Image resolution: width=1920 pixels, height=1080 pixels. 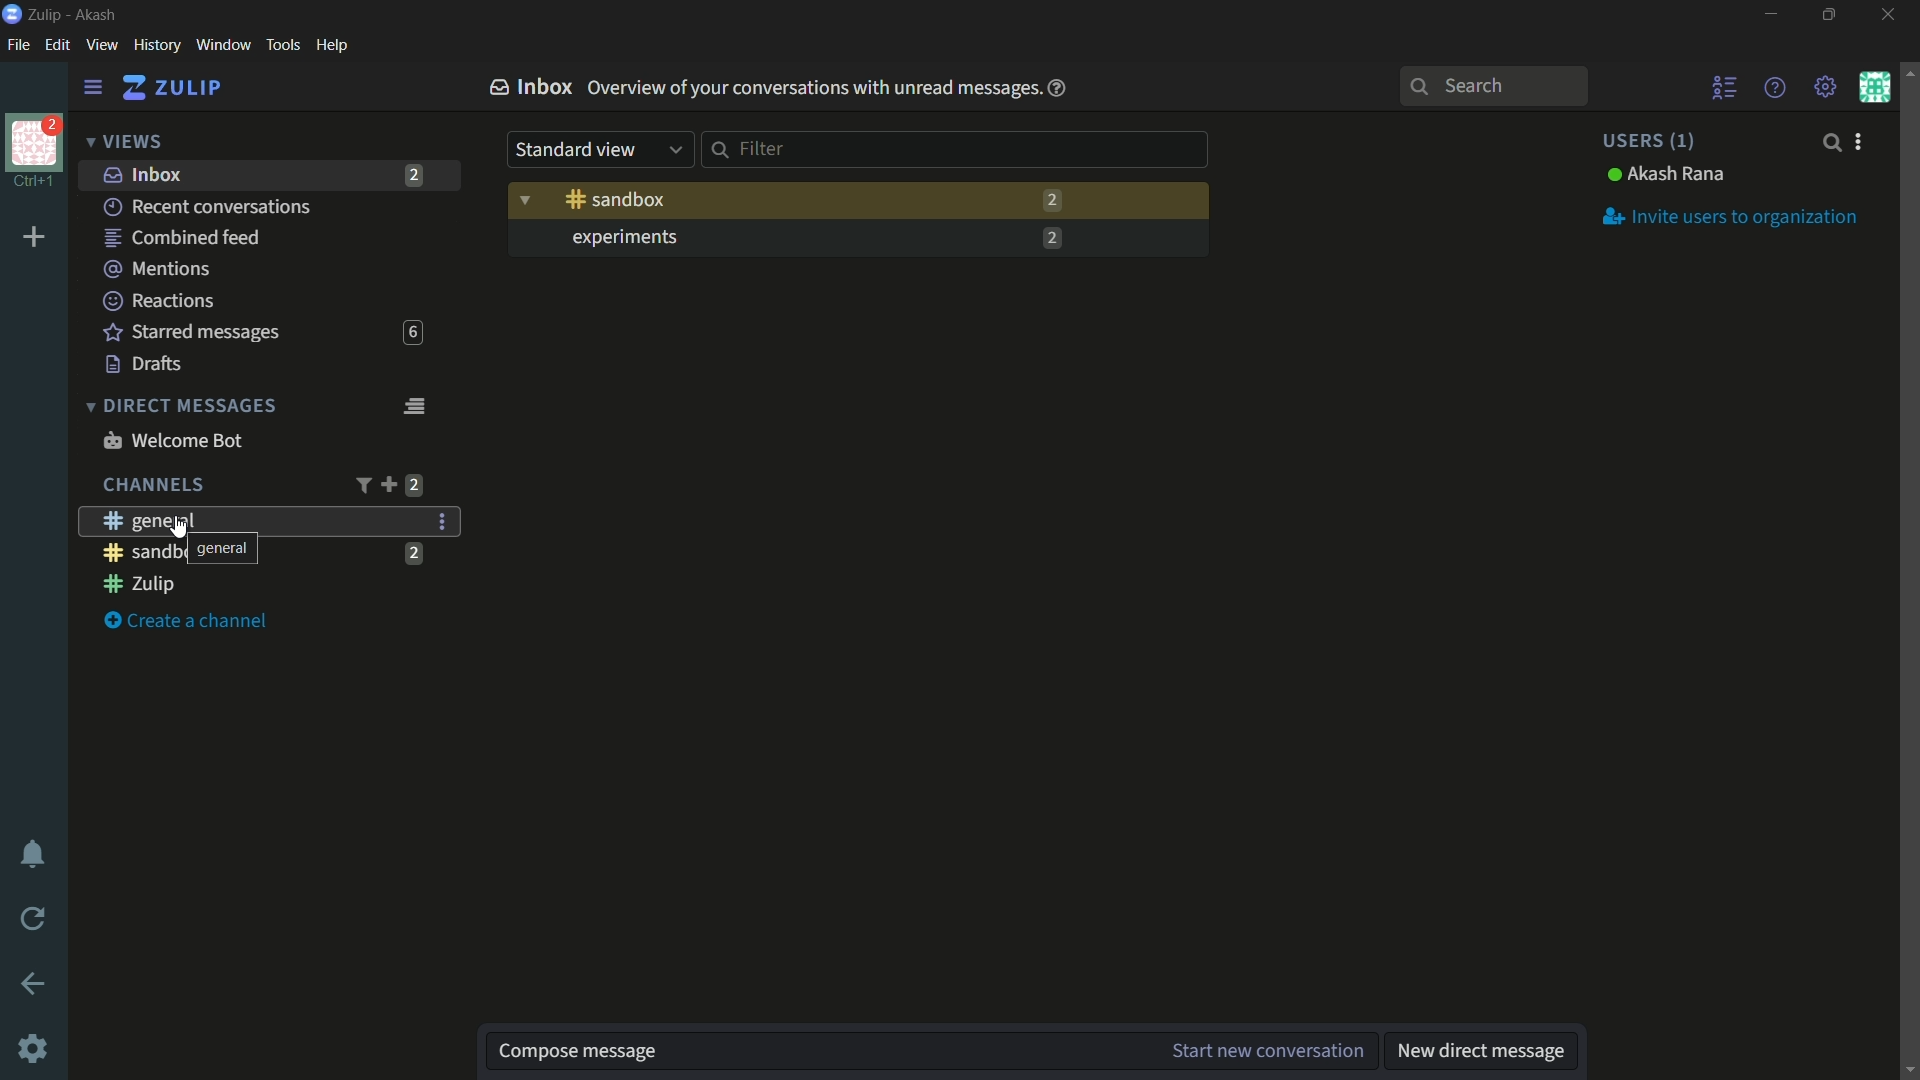 What do you see at coordinates (124, 143) in the screenshot?
I see `views dropdown` at bounding box center [124, 143].